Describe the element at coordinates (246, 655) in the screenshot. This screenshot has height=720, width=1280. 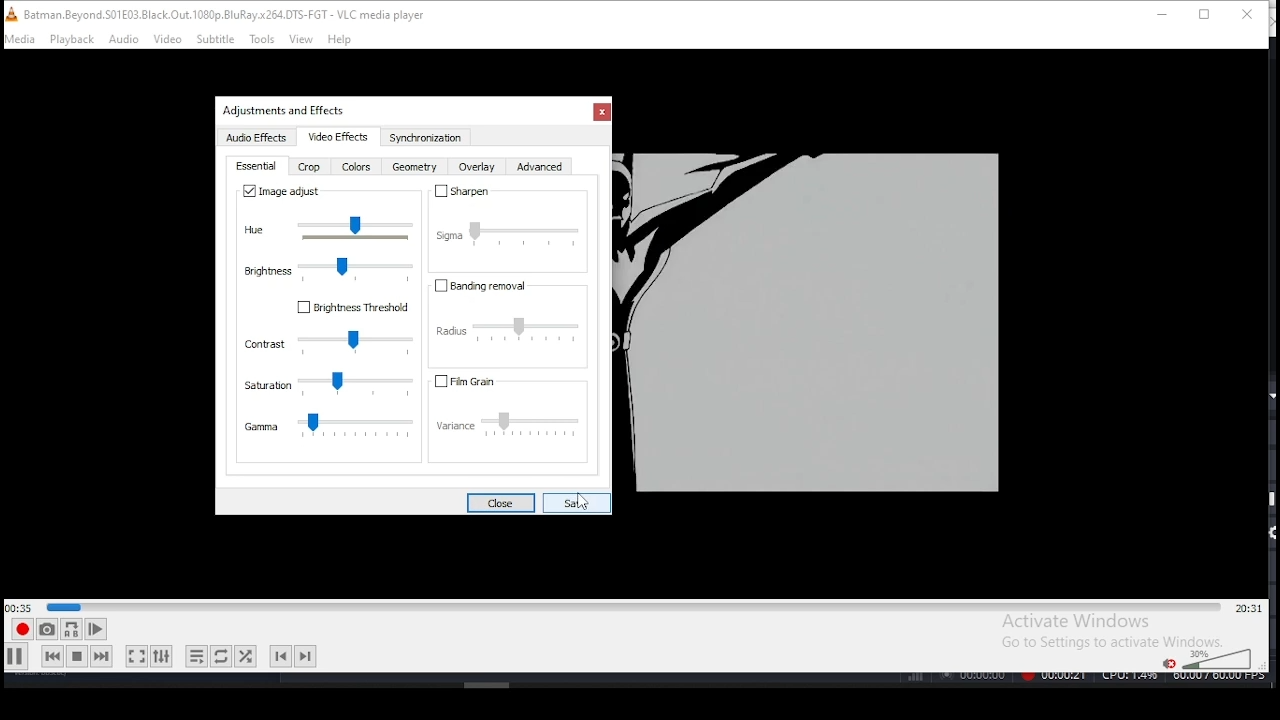
I see `random` at that location.